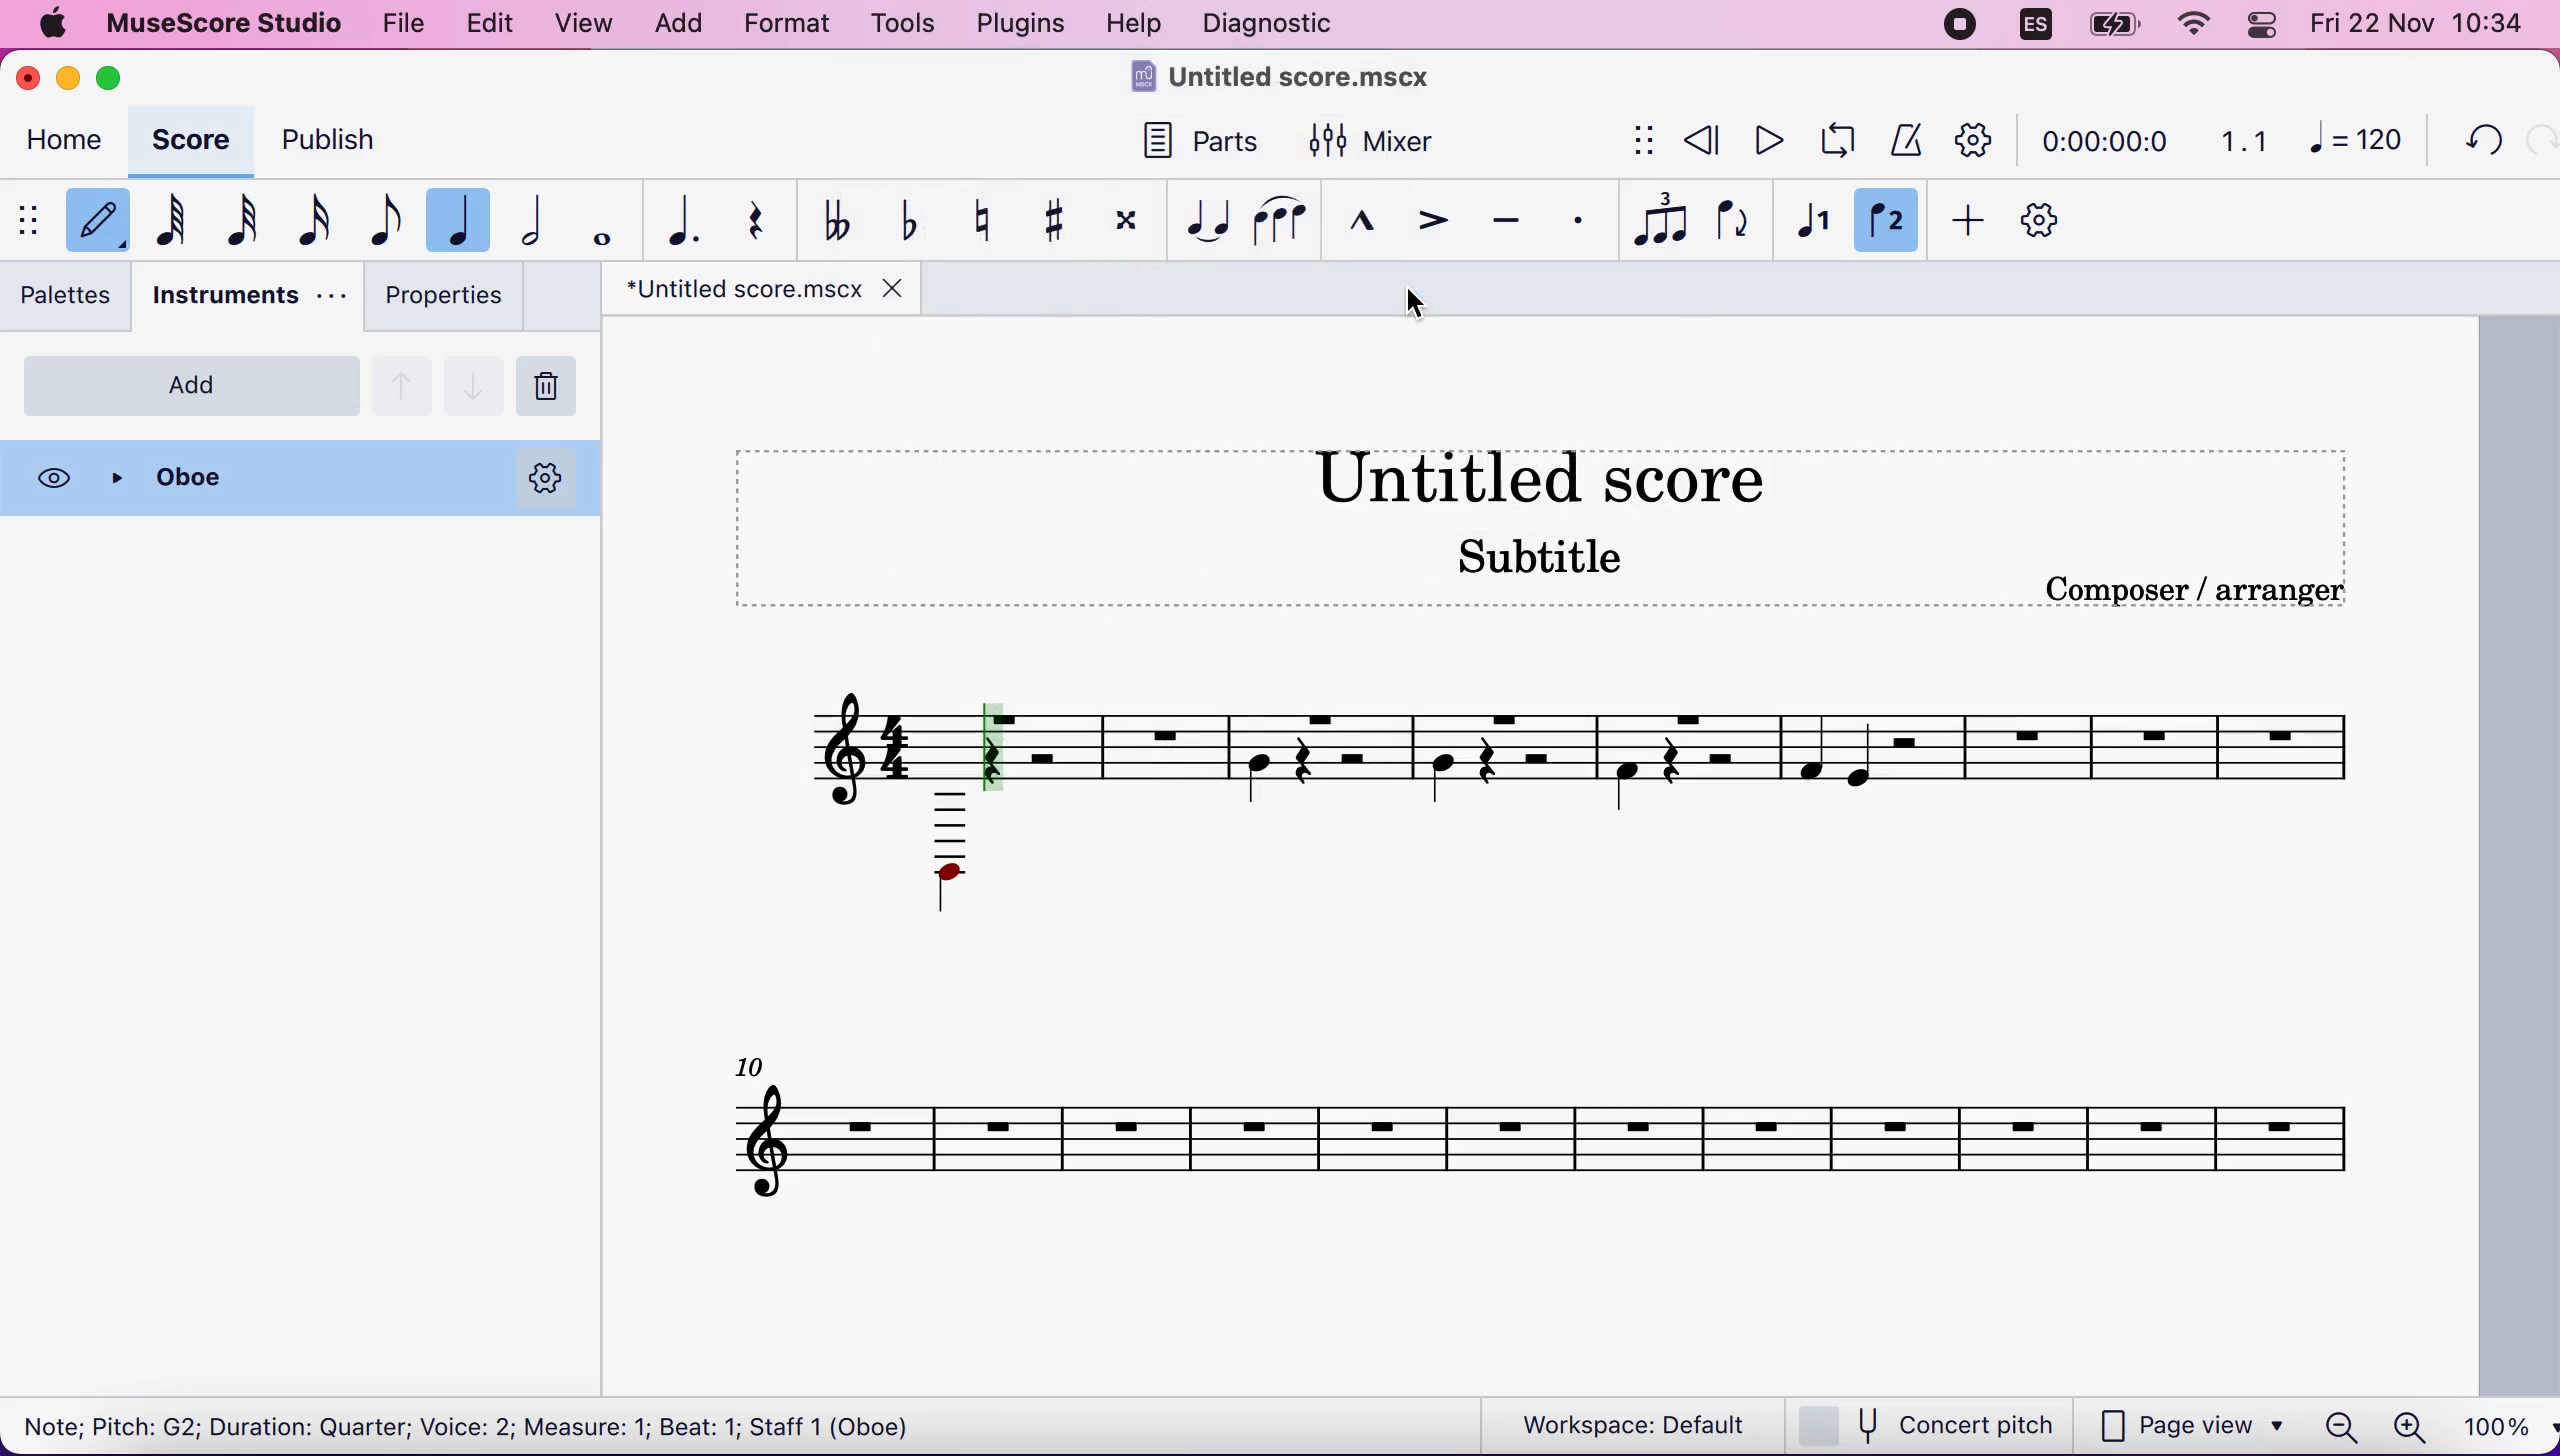 This screenshot has height=1456, width=2560. Describe the element at coordinates (2536, 145) in the screenshot. I see `redo` at that location.